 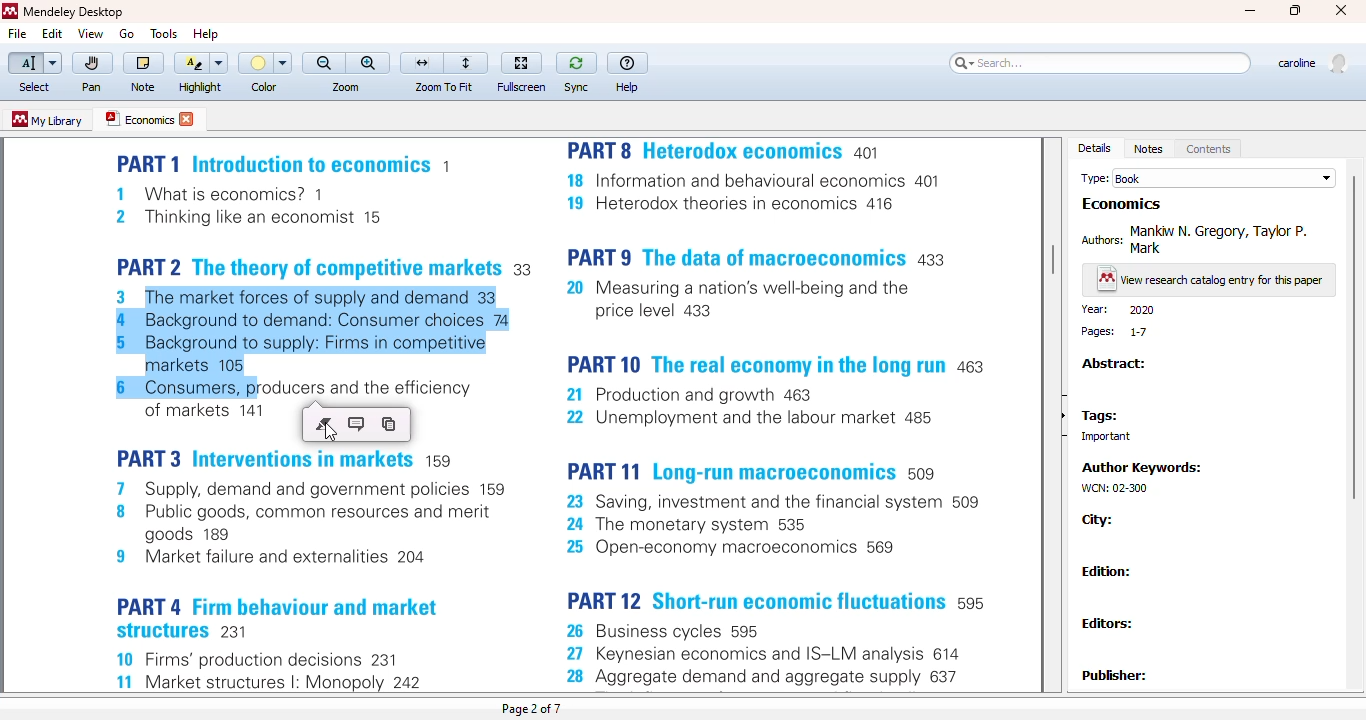 I want to click on economics, so click(x=1122, y=204).